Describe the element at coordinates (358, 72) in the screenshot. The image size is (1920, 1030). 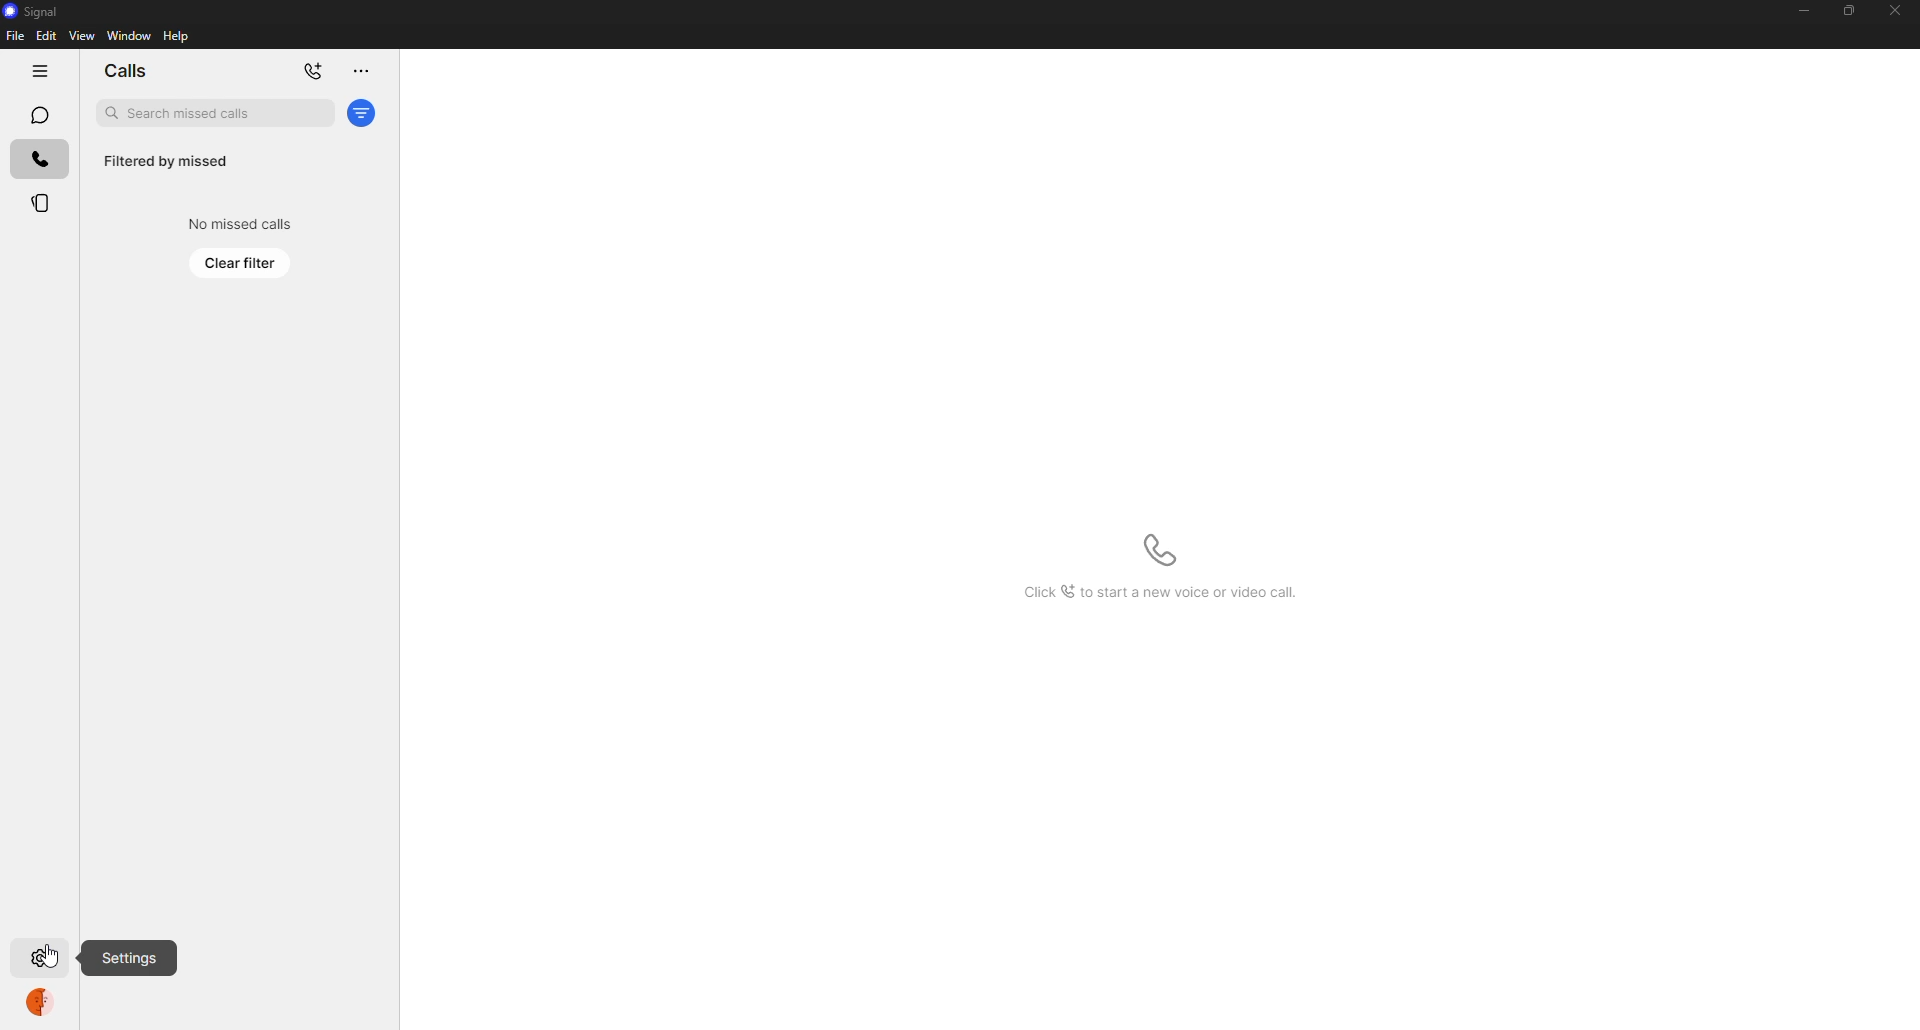
I see `more` at that location.